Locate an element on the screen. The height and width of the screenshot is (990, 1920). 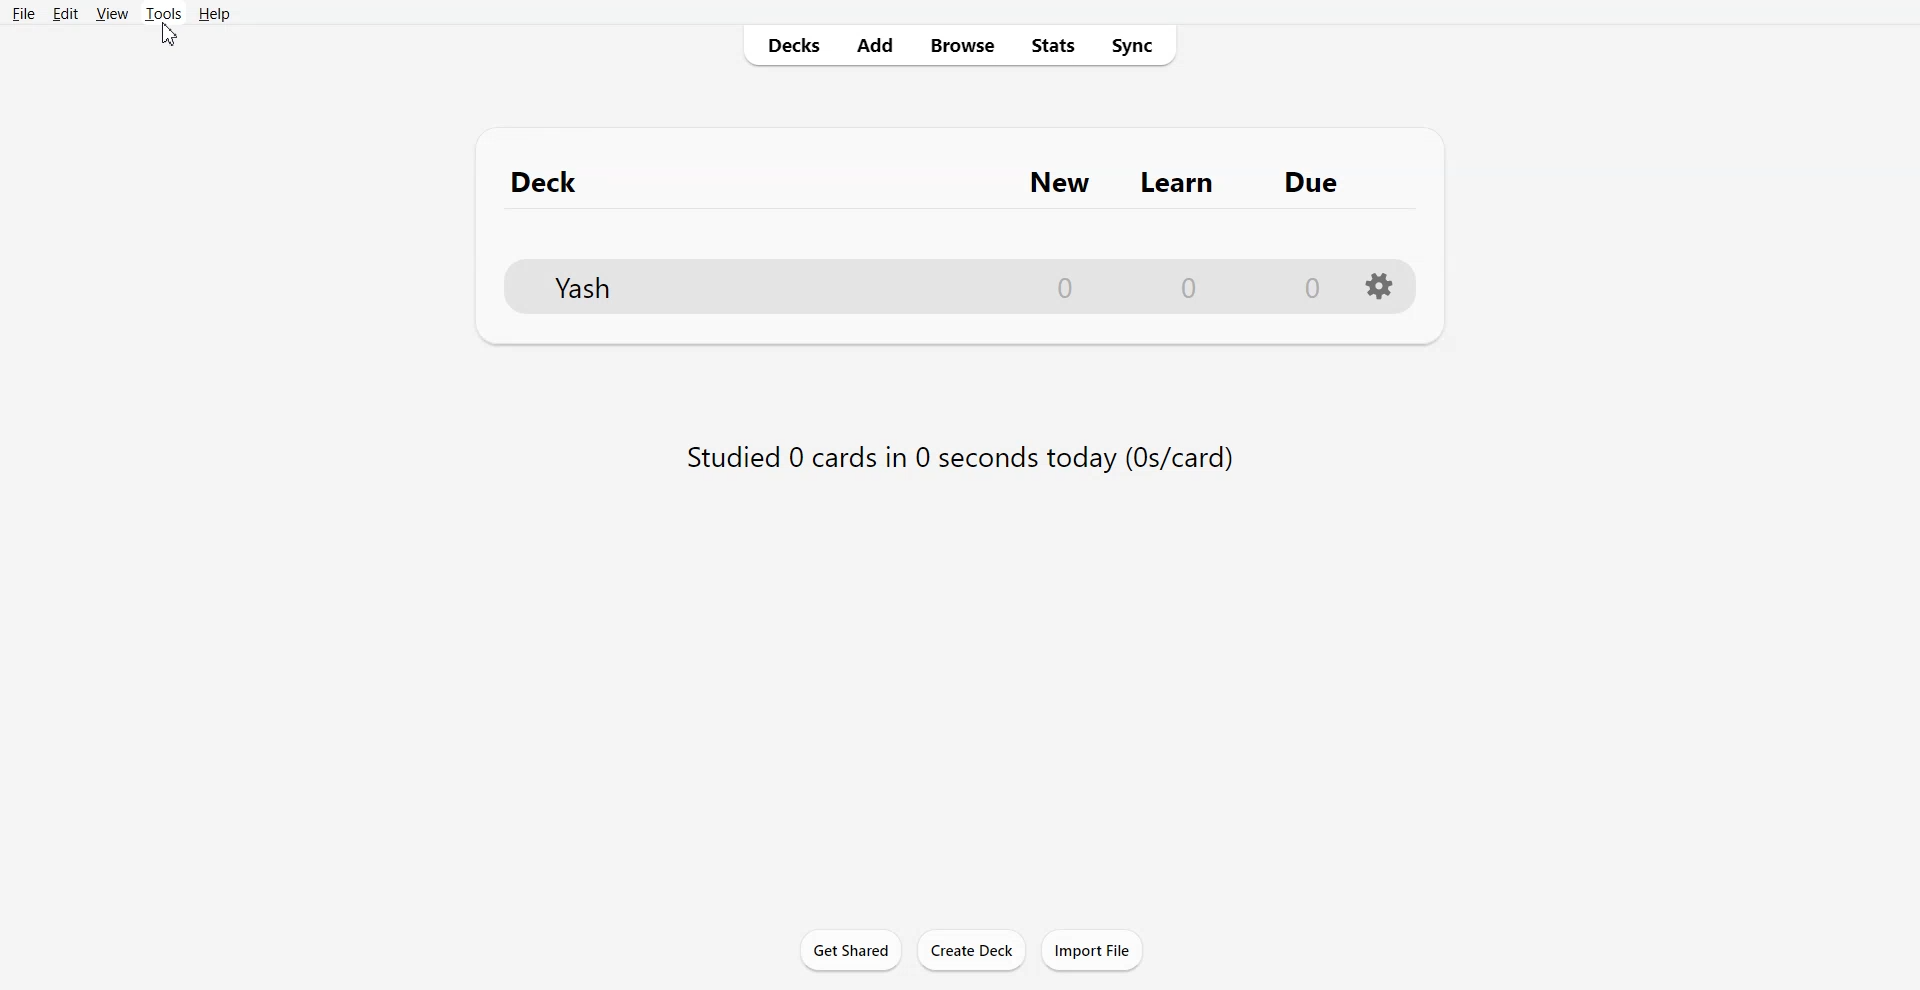
Import File is located at coordinates (1093, 950).